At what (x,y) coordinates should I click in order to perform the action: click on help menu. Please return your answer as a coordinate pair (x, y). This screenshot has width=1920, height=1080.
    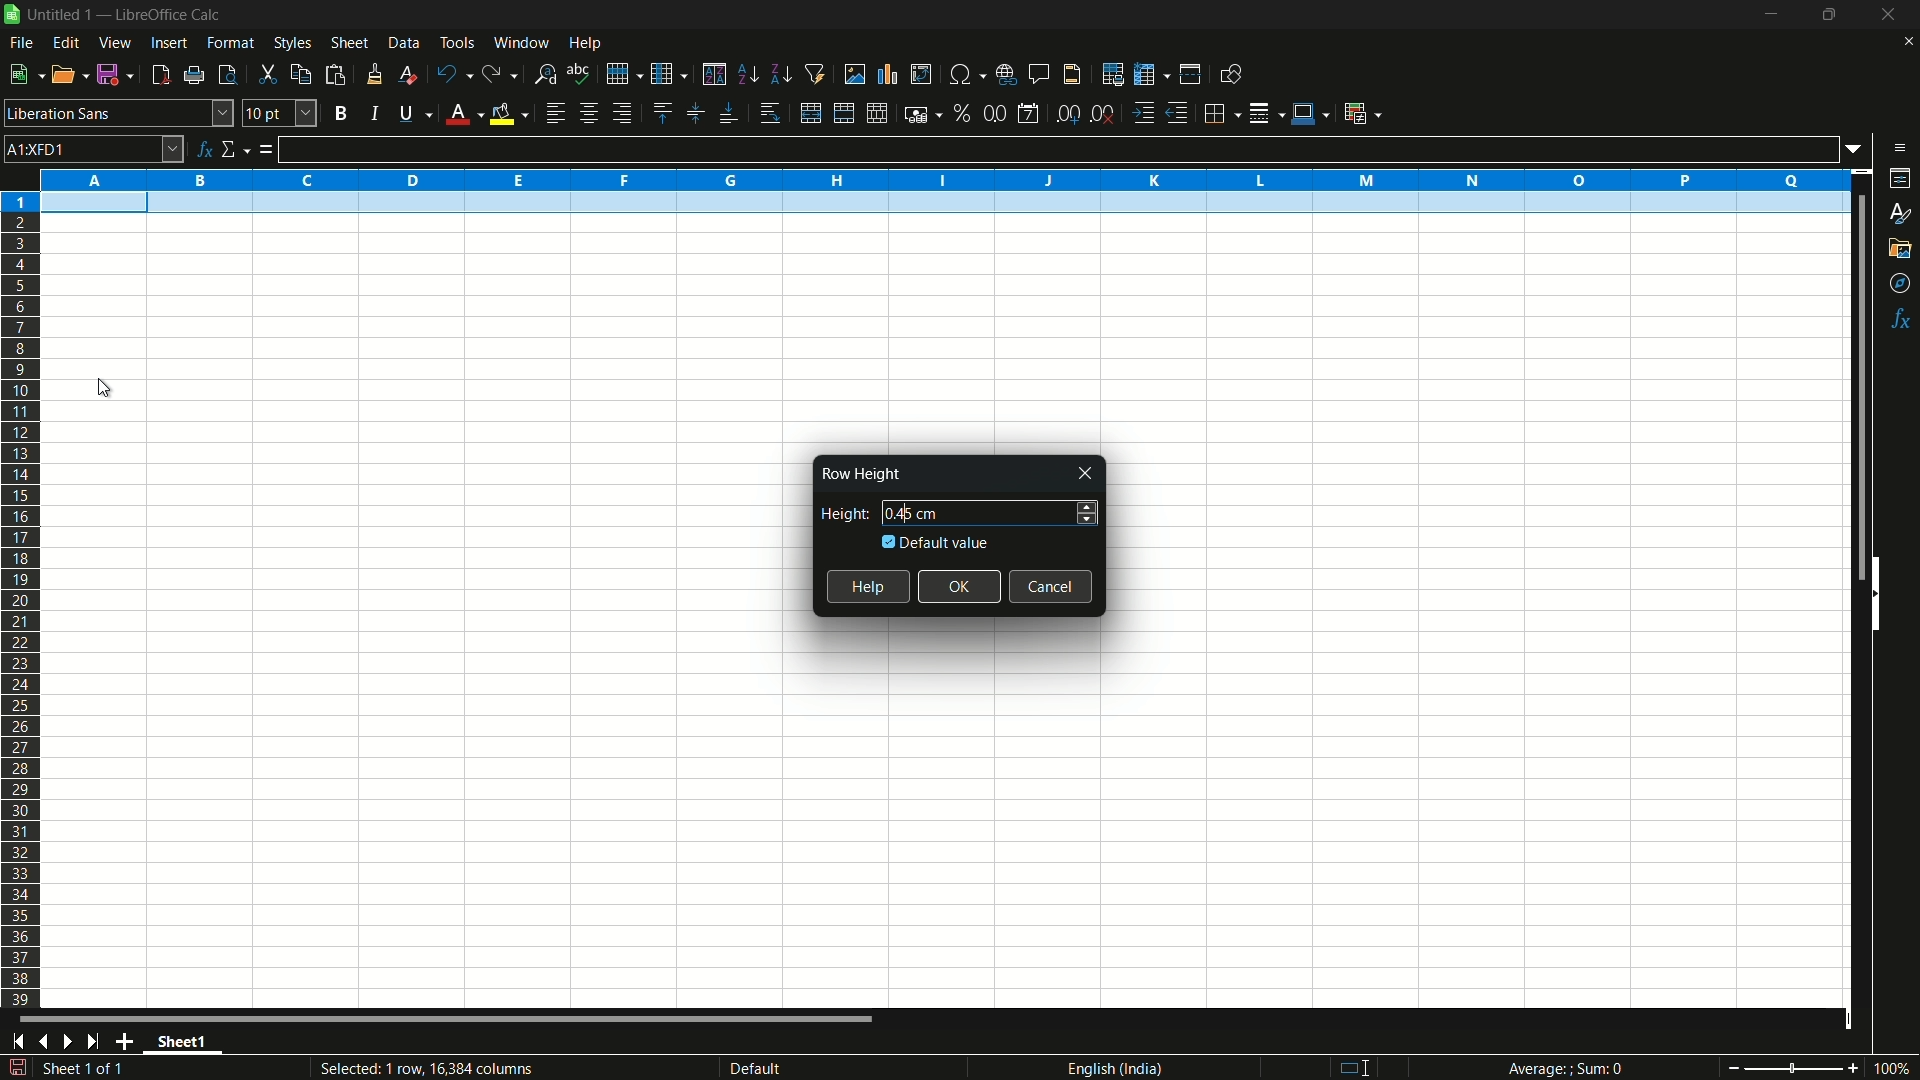
    Looking at the image, I should click on (587, 44).